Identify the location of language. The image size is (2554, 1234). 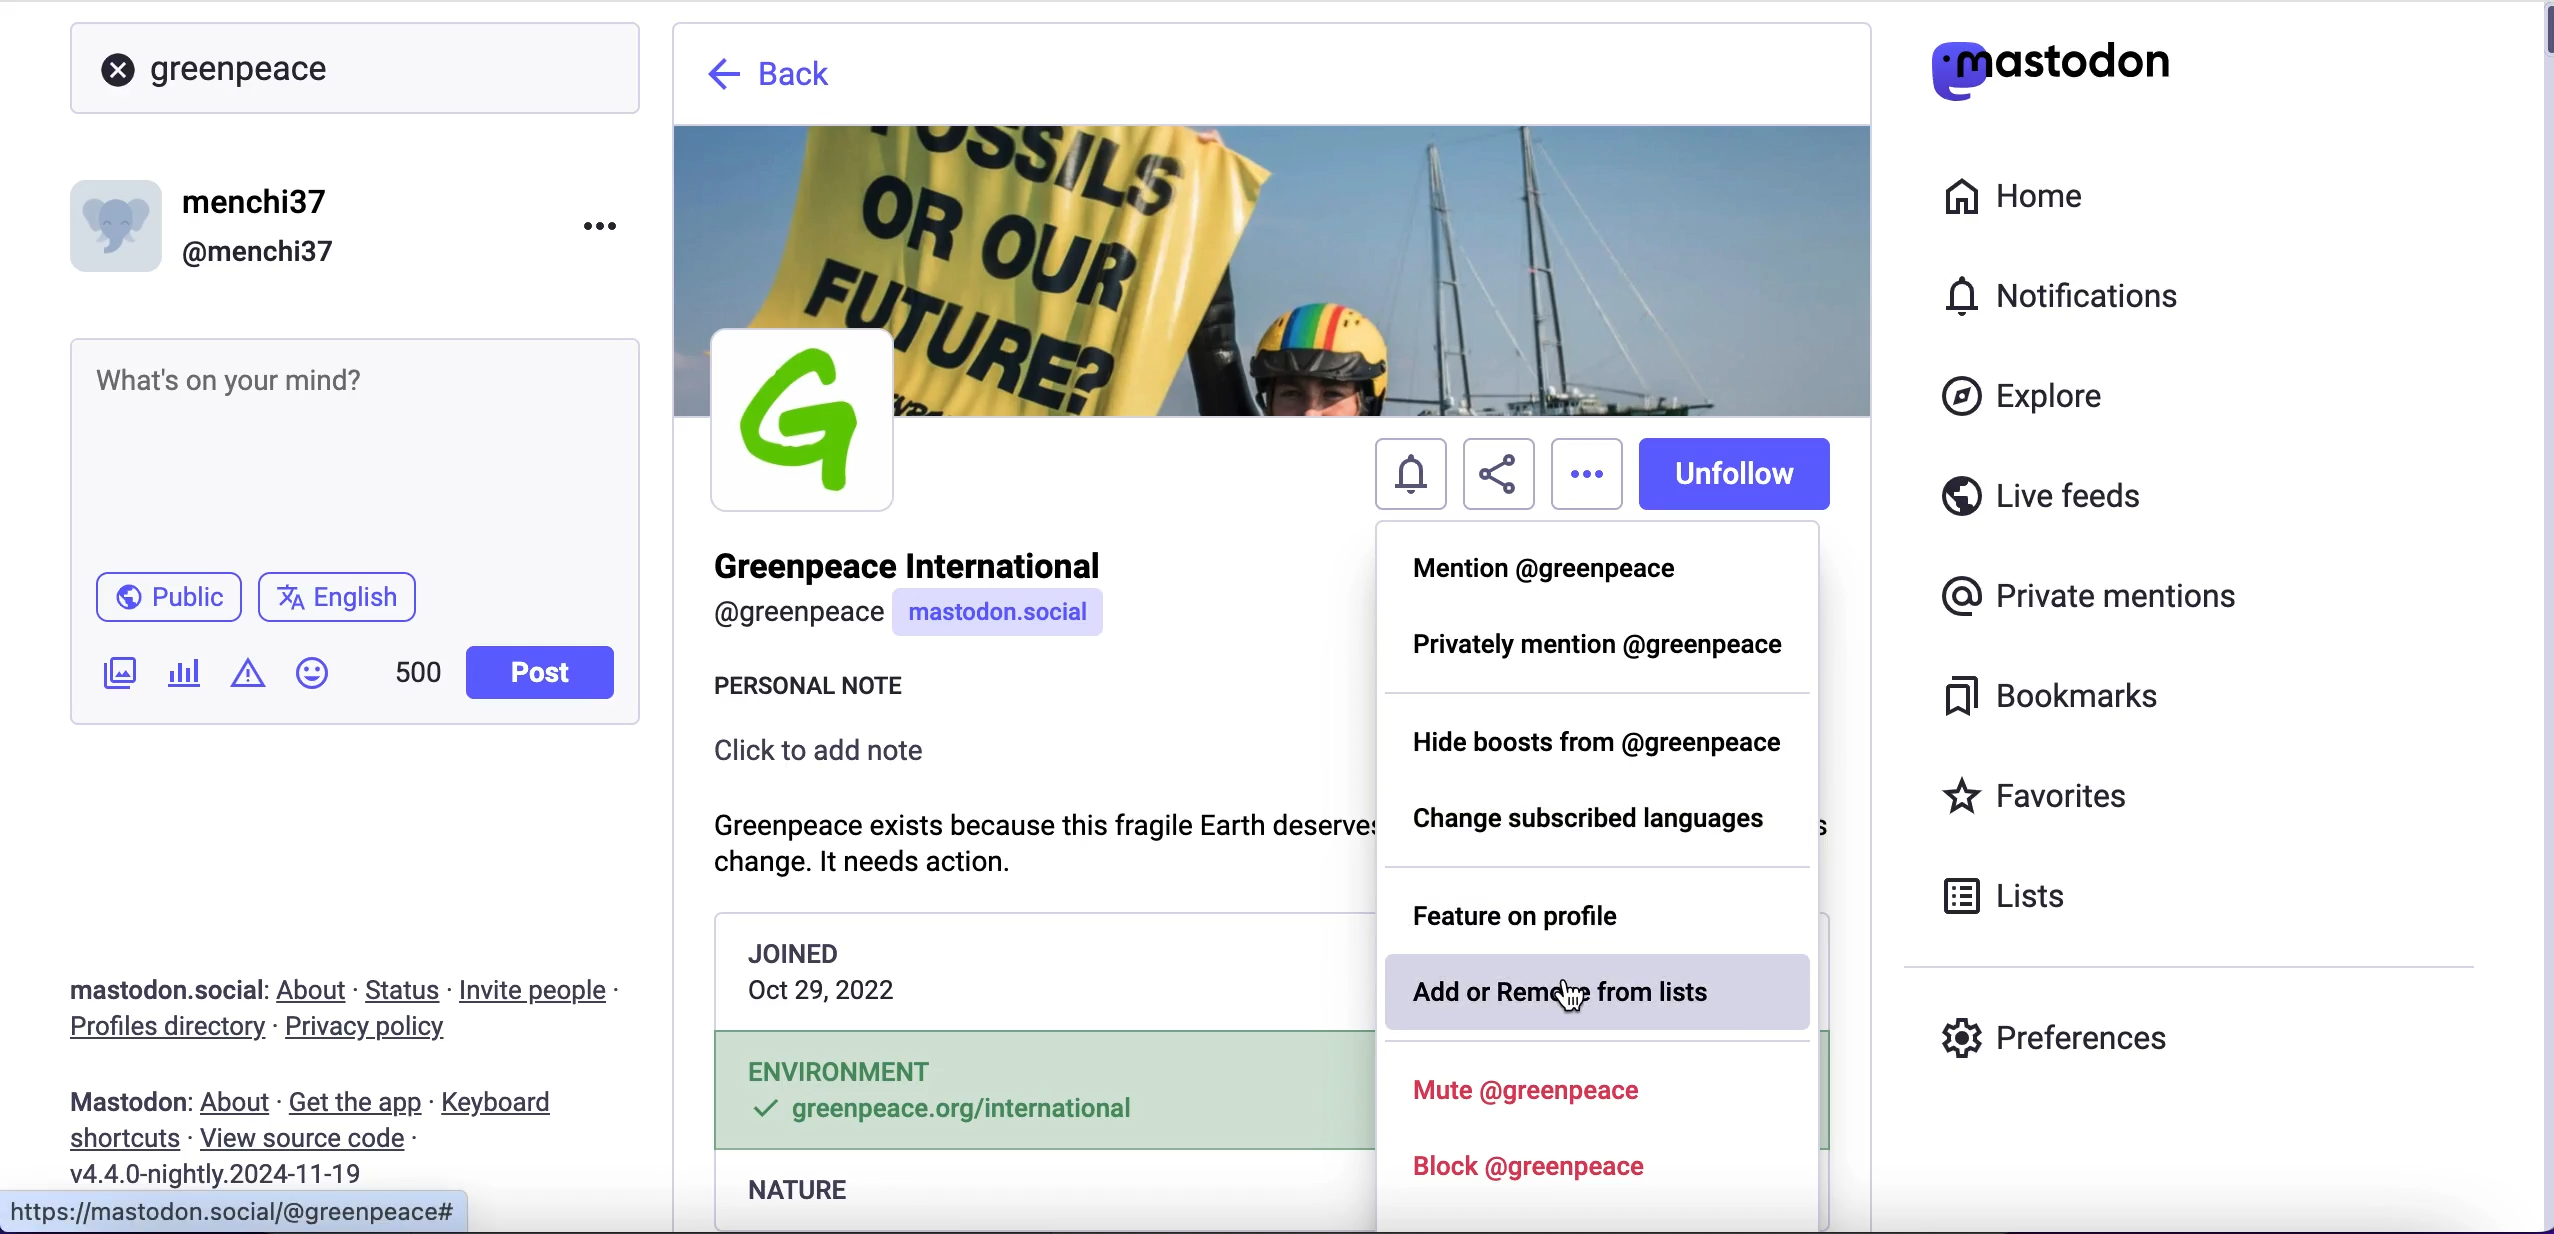
(346, 605).